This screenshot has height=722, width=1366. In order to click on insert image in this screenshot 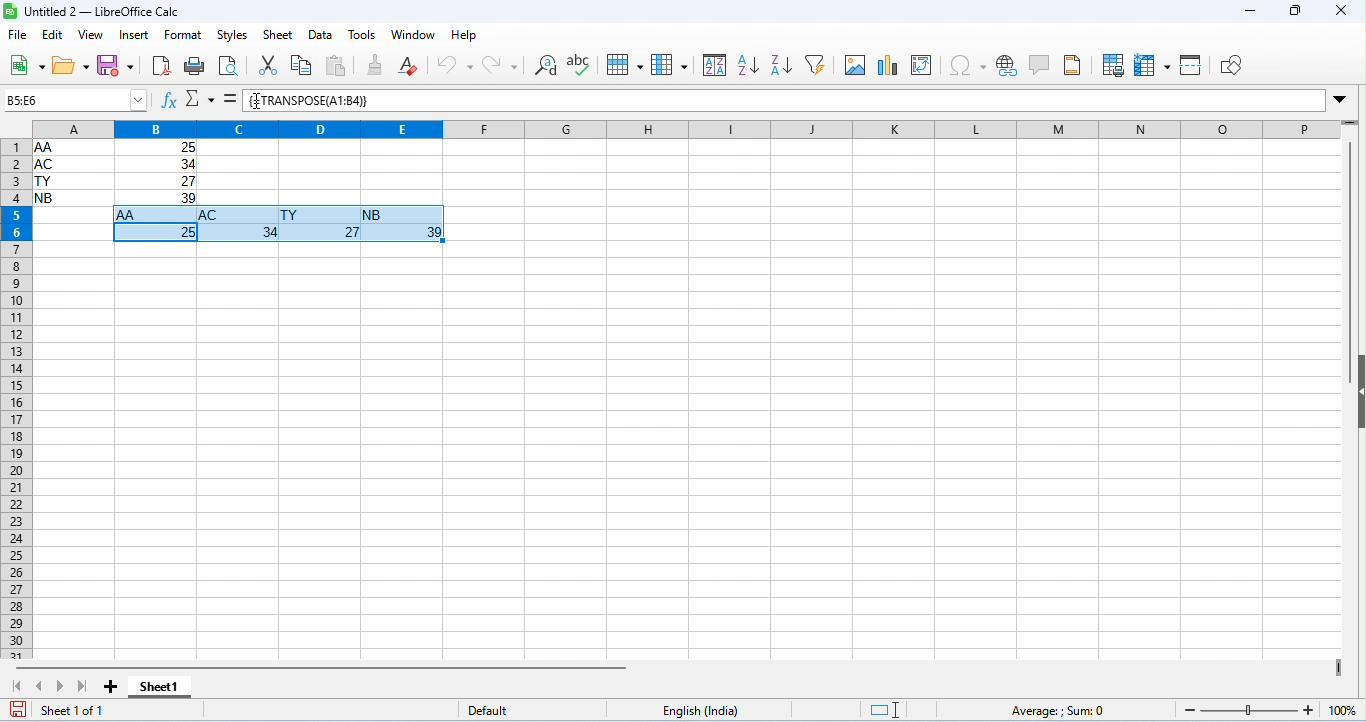, I will do `click(855, 65)`.